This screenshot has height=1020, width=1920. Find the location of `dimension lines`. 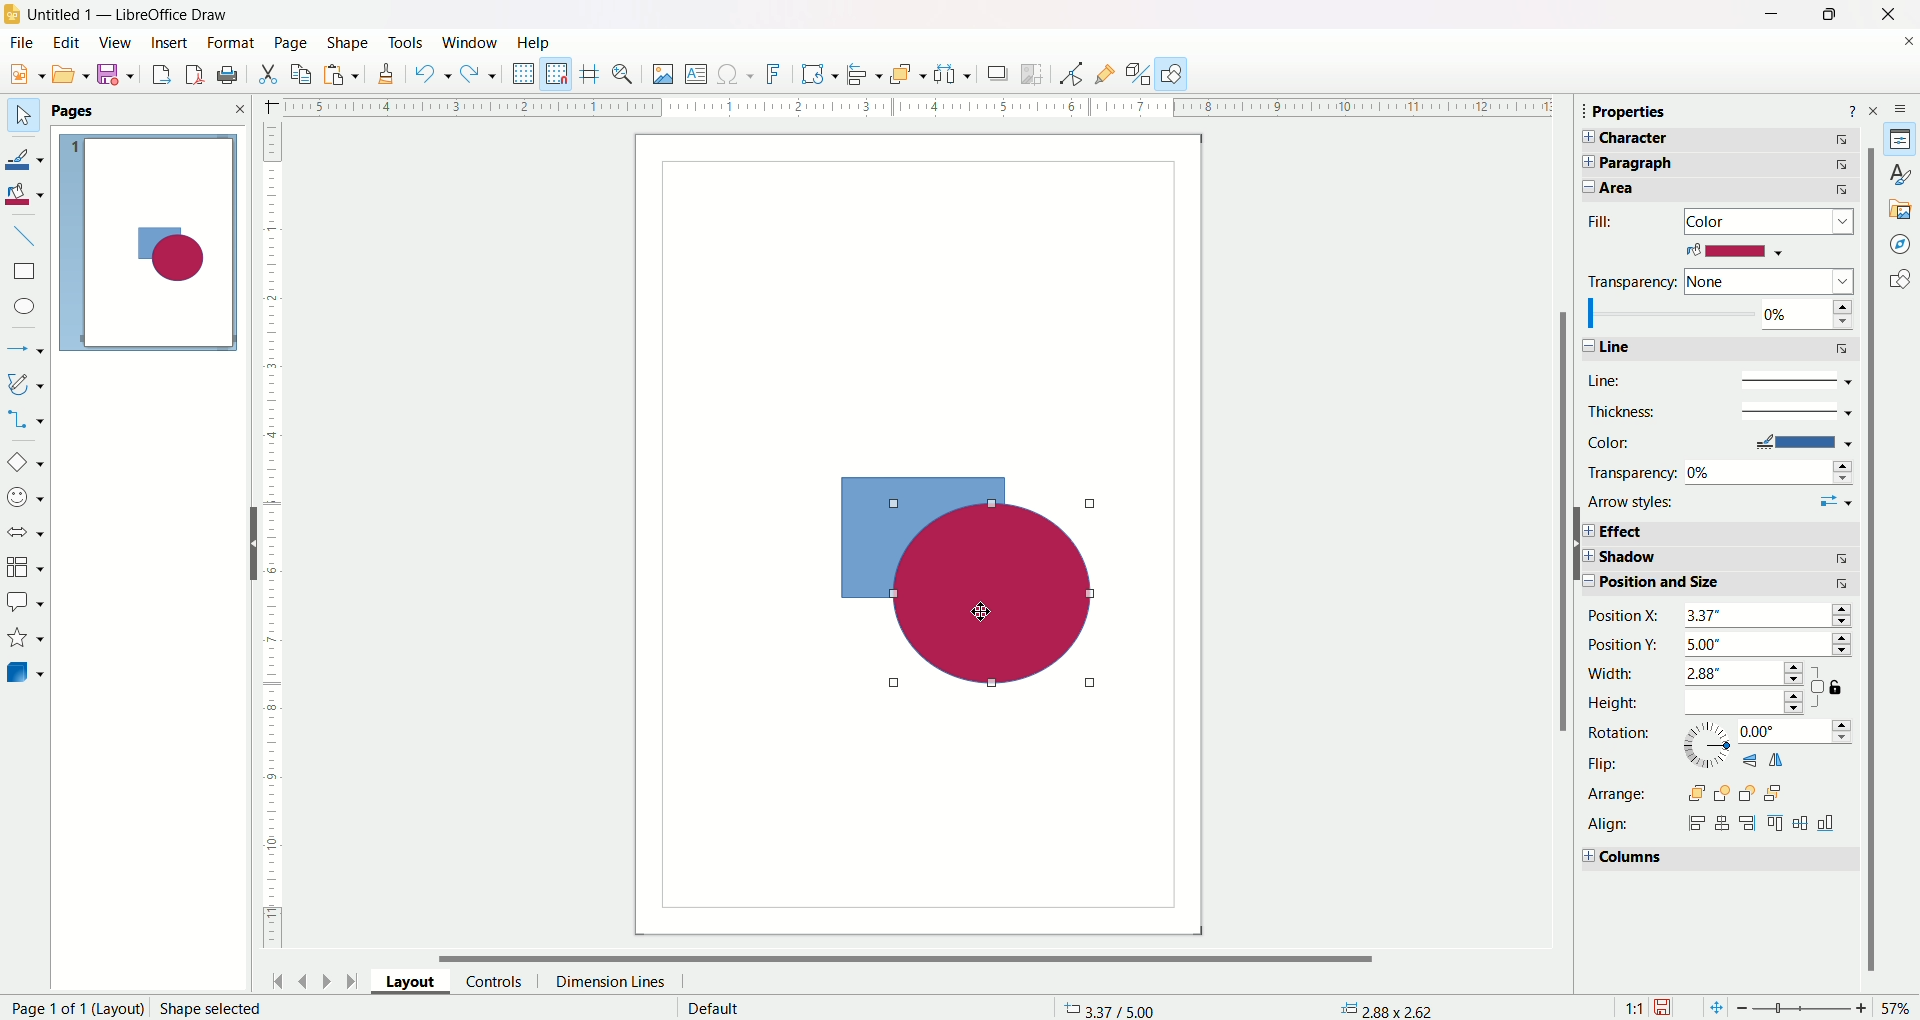

dimension lines is located at coordinates (614, 980).